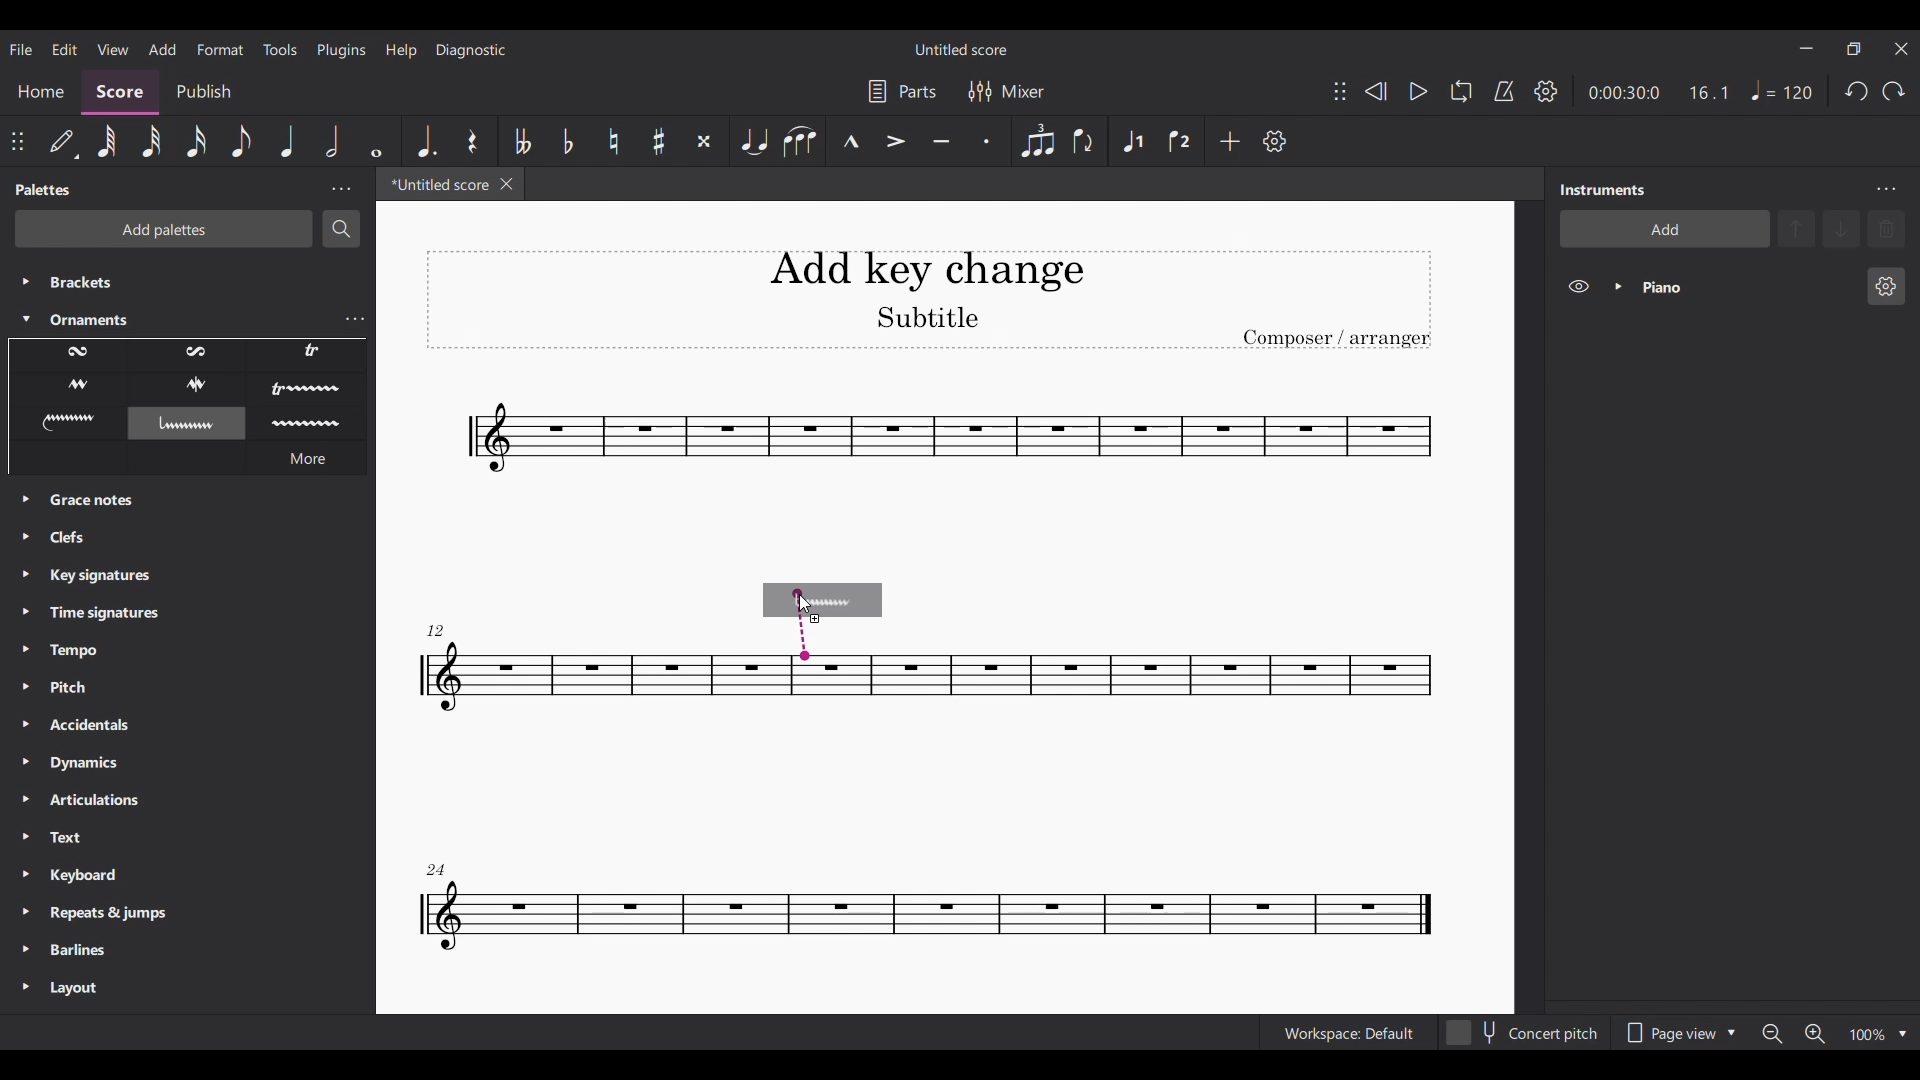  What do you see at coordinates (507, 184) in the screenshot?
I see `Close tab` at bounding box center [507, 184].